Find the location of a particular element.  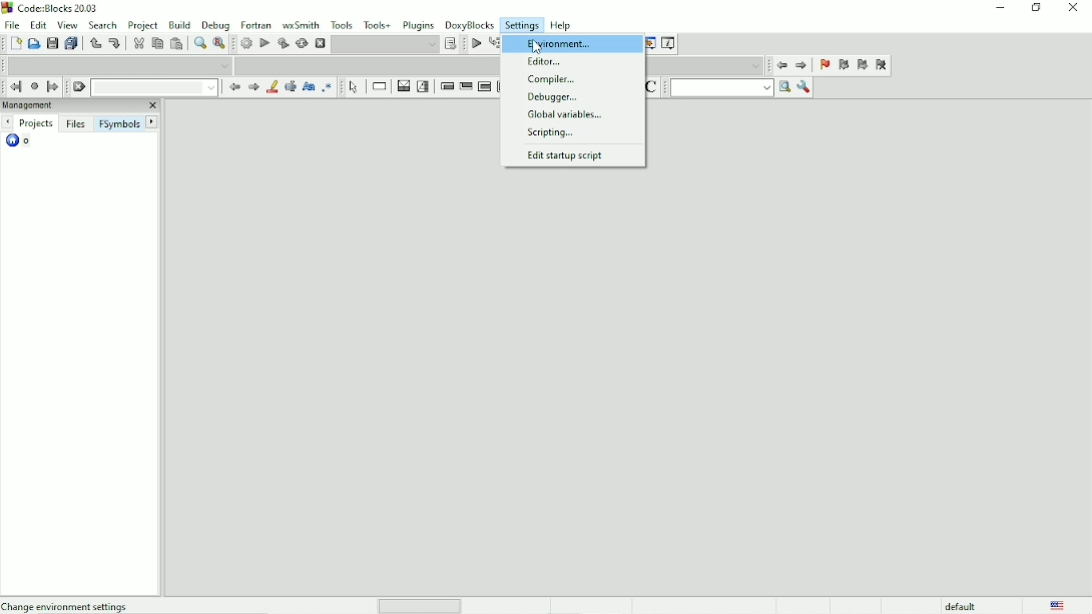

Jump back is located at coordinates (781, 64).